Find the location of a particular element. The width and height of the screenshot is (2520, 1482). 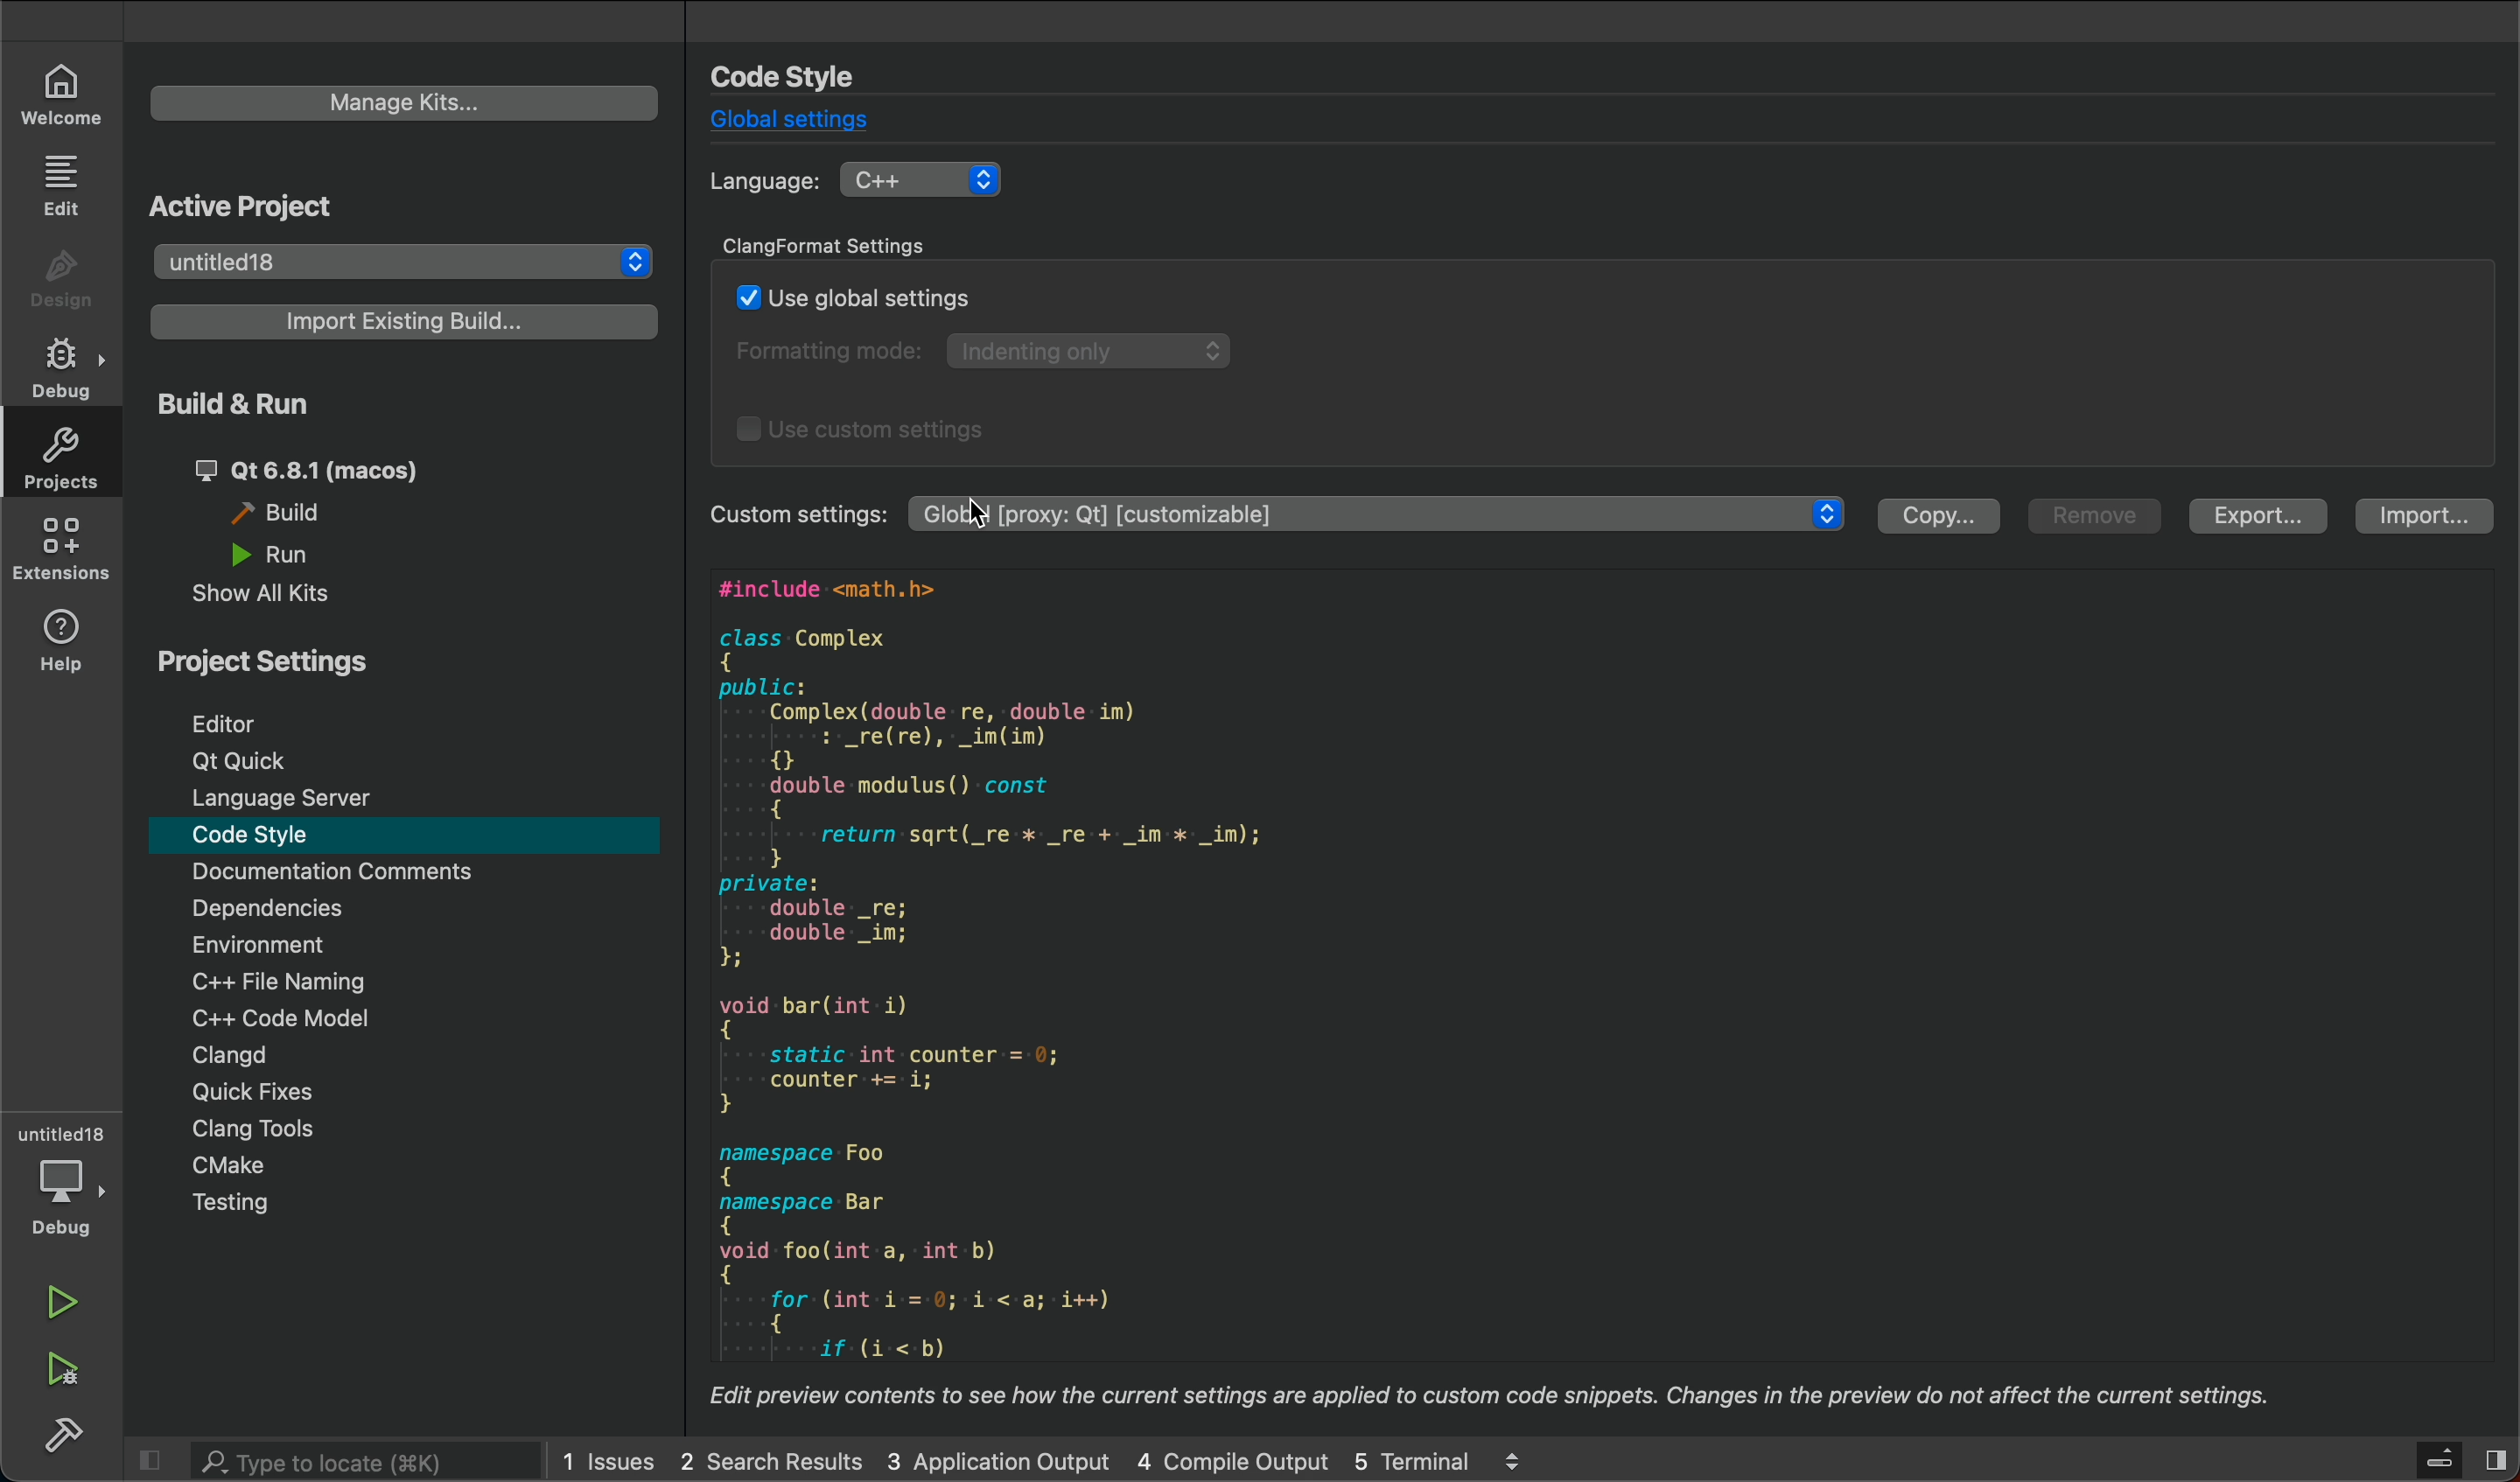

cmake is located at coordinates (245, 1170).